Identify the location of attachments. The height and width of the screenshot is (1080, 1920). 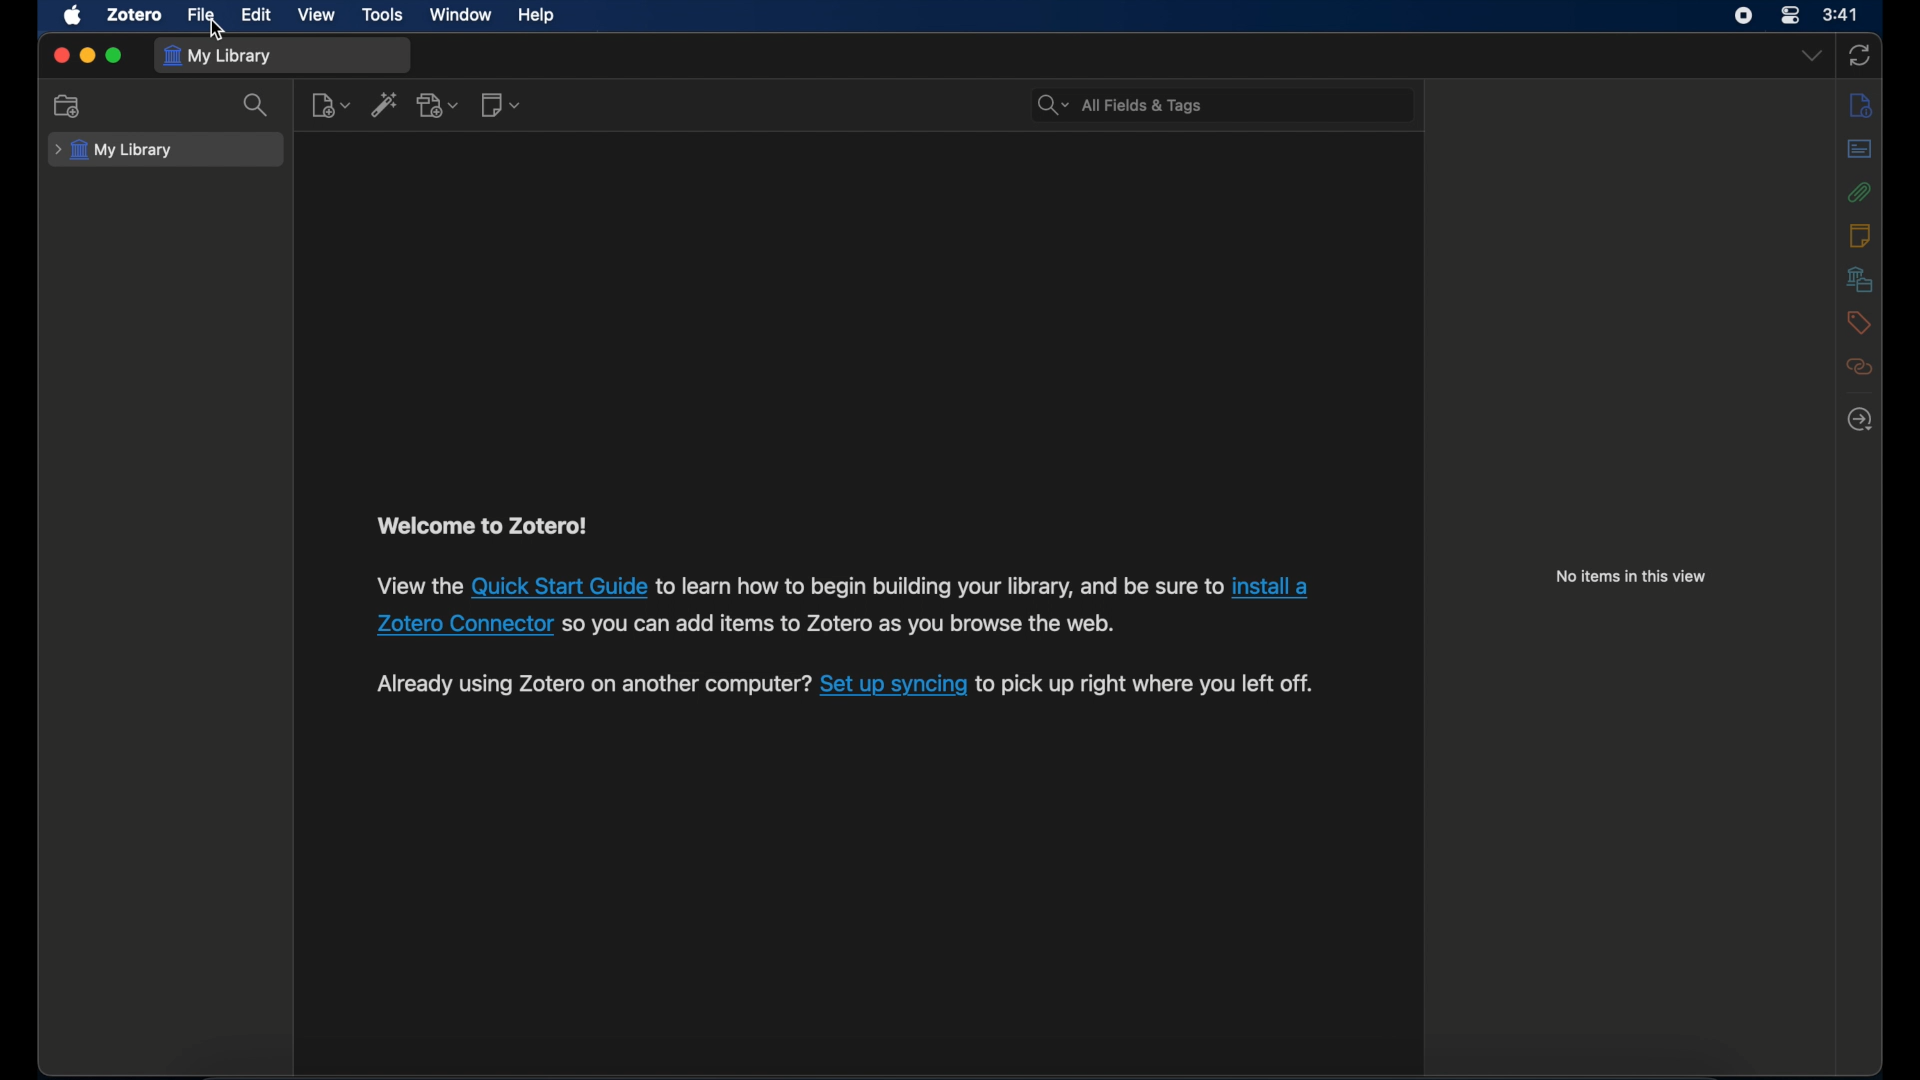
(1861, 193).